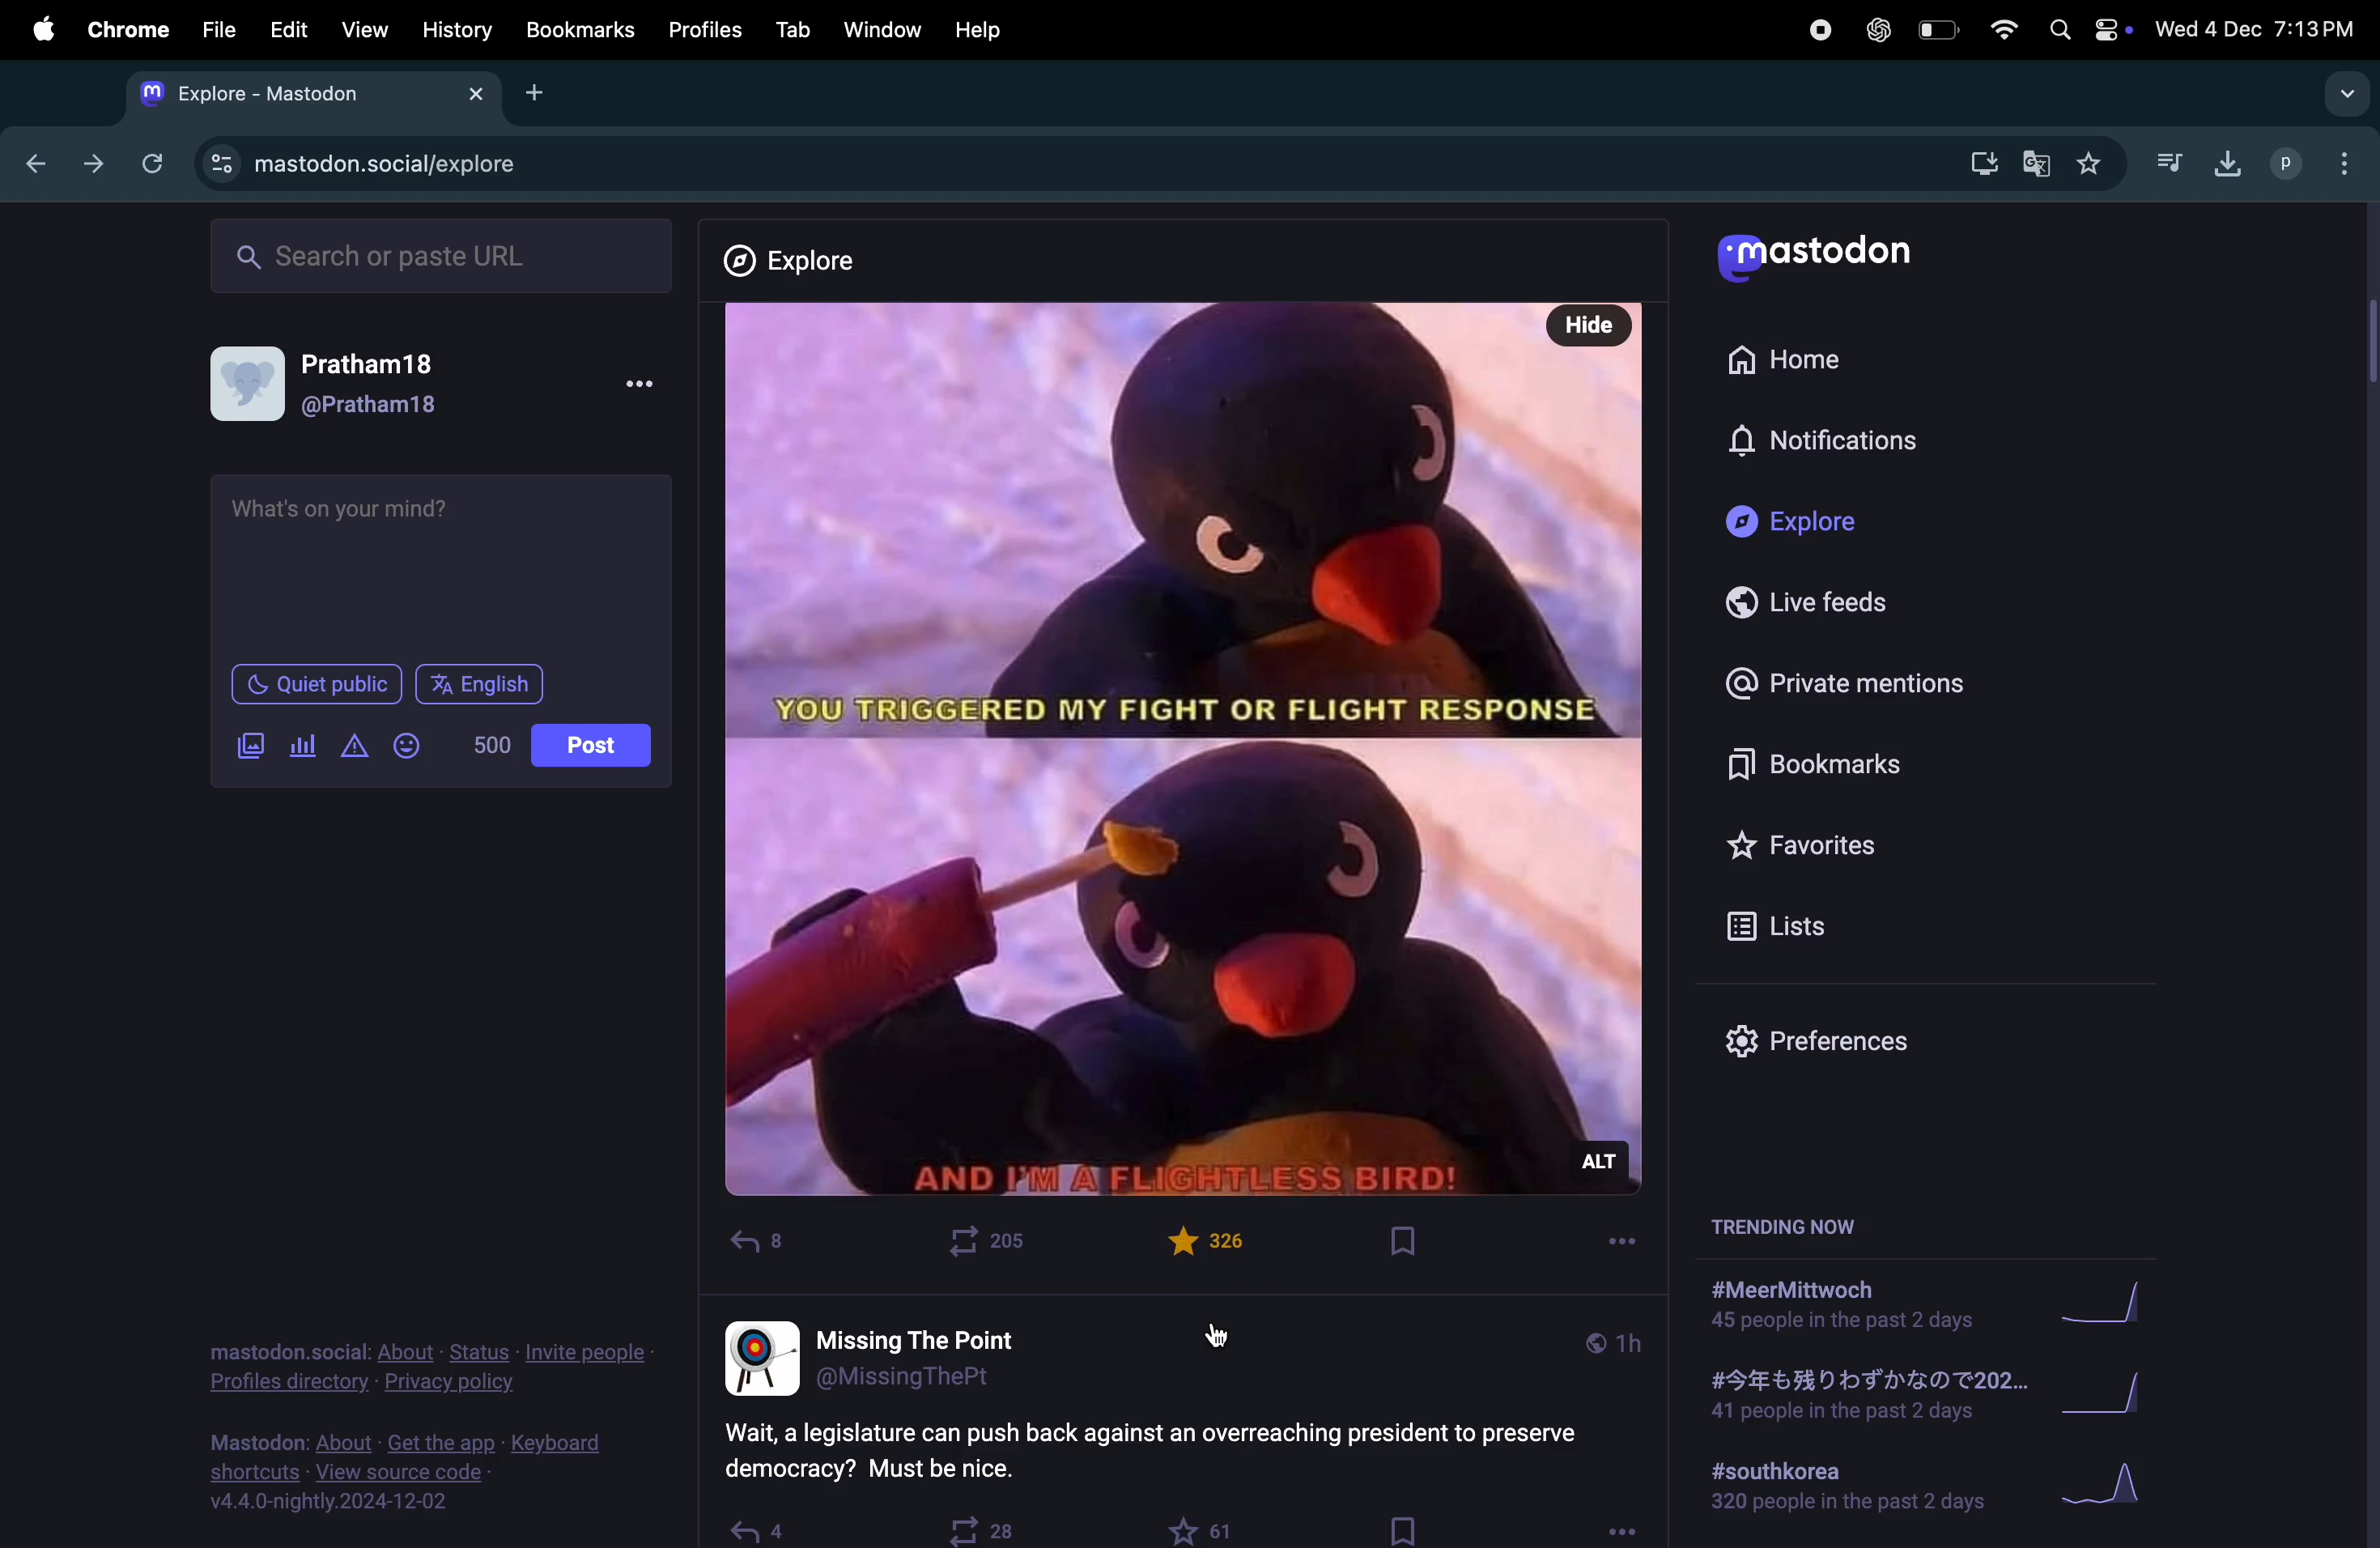 The height and width of the screenshot is (1548, 2380). I want to click on English, so click(481, 687).